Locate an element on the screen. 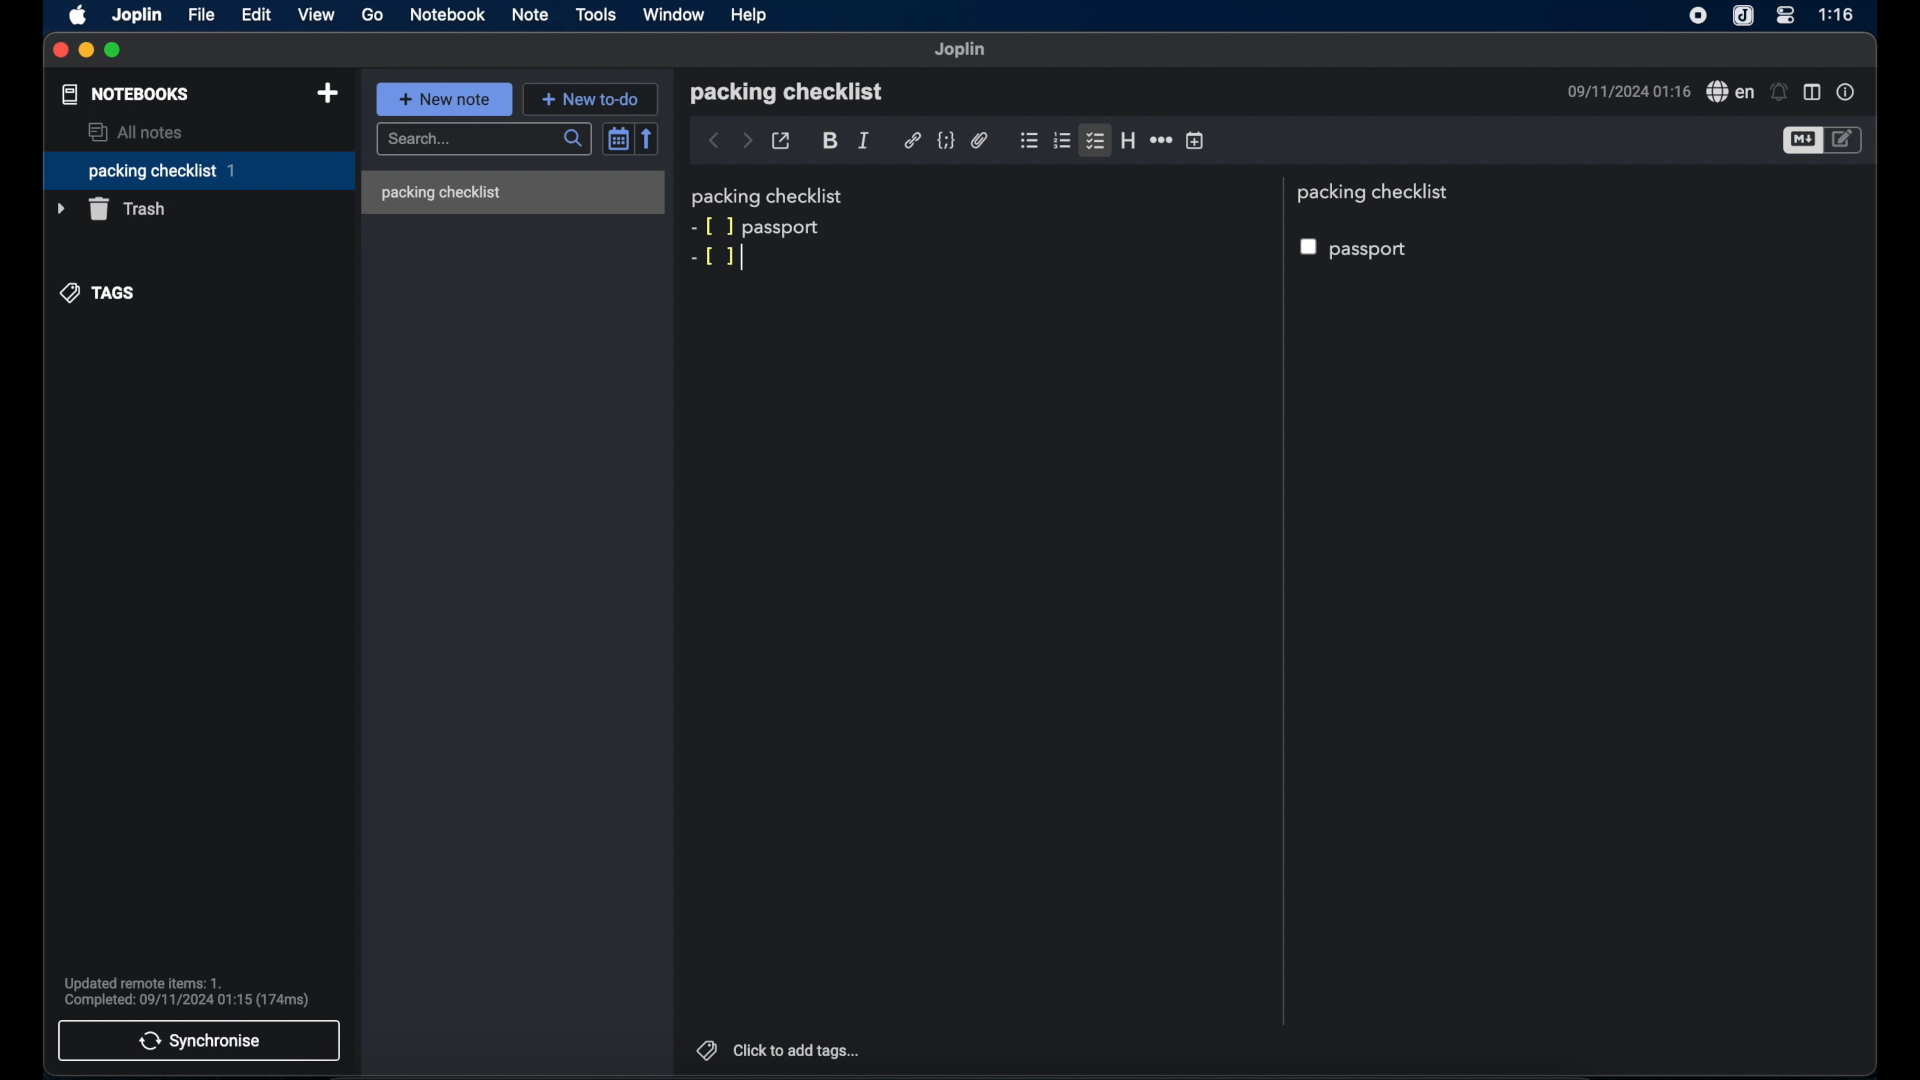 The width and height of the screenshot is (1920, 1080). minimize is located at coordinates (86, 51).